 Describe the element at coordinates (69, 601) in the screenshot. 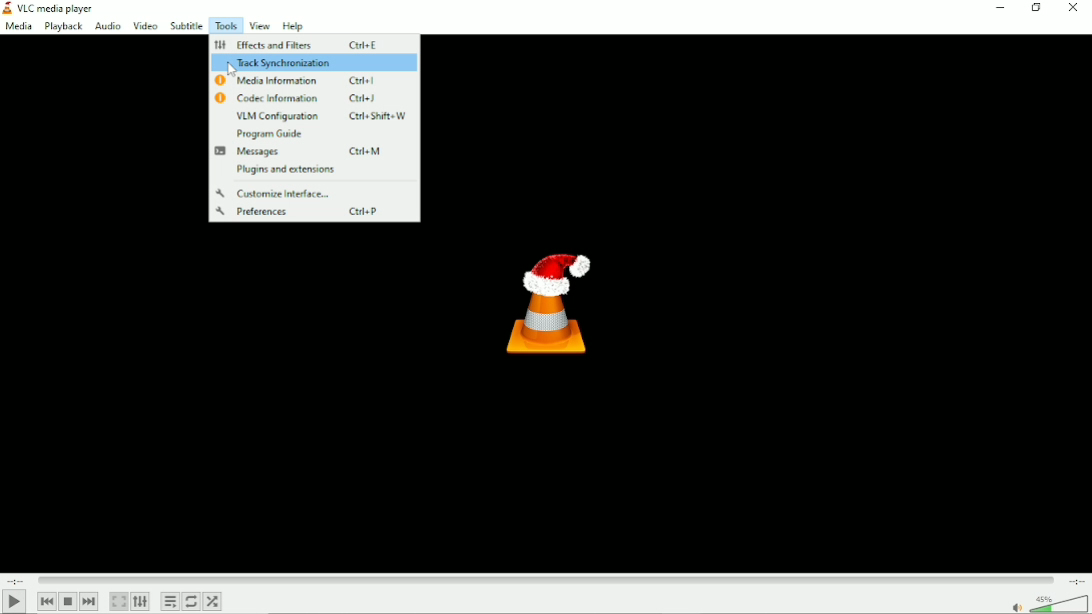

I see `stop playlist` at that location.